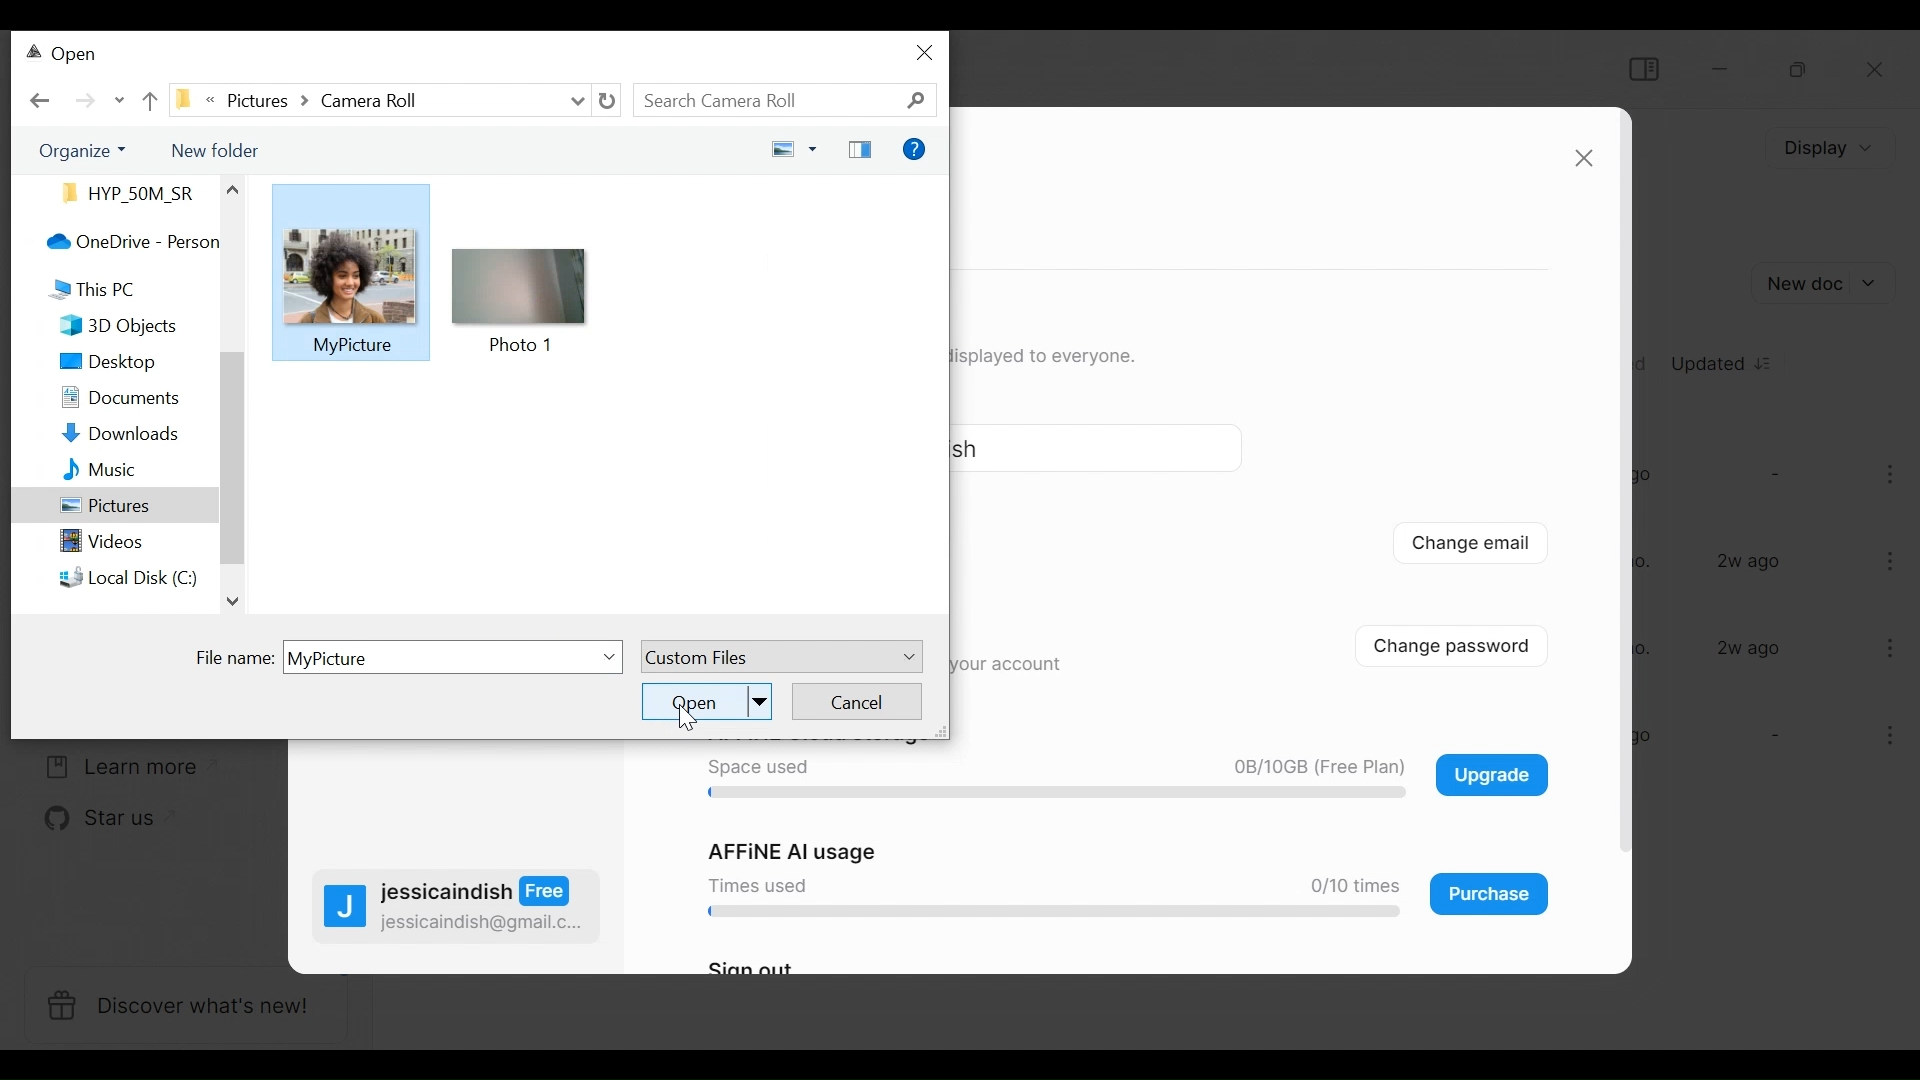 This screenshot has height=1080, width=1920. I want to click on Cancel, so click(857, 700).